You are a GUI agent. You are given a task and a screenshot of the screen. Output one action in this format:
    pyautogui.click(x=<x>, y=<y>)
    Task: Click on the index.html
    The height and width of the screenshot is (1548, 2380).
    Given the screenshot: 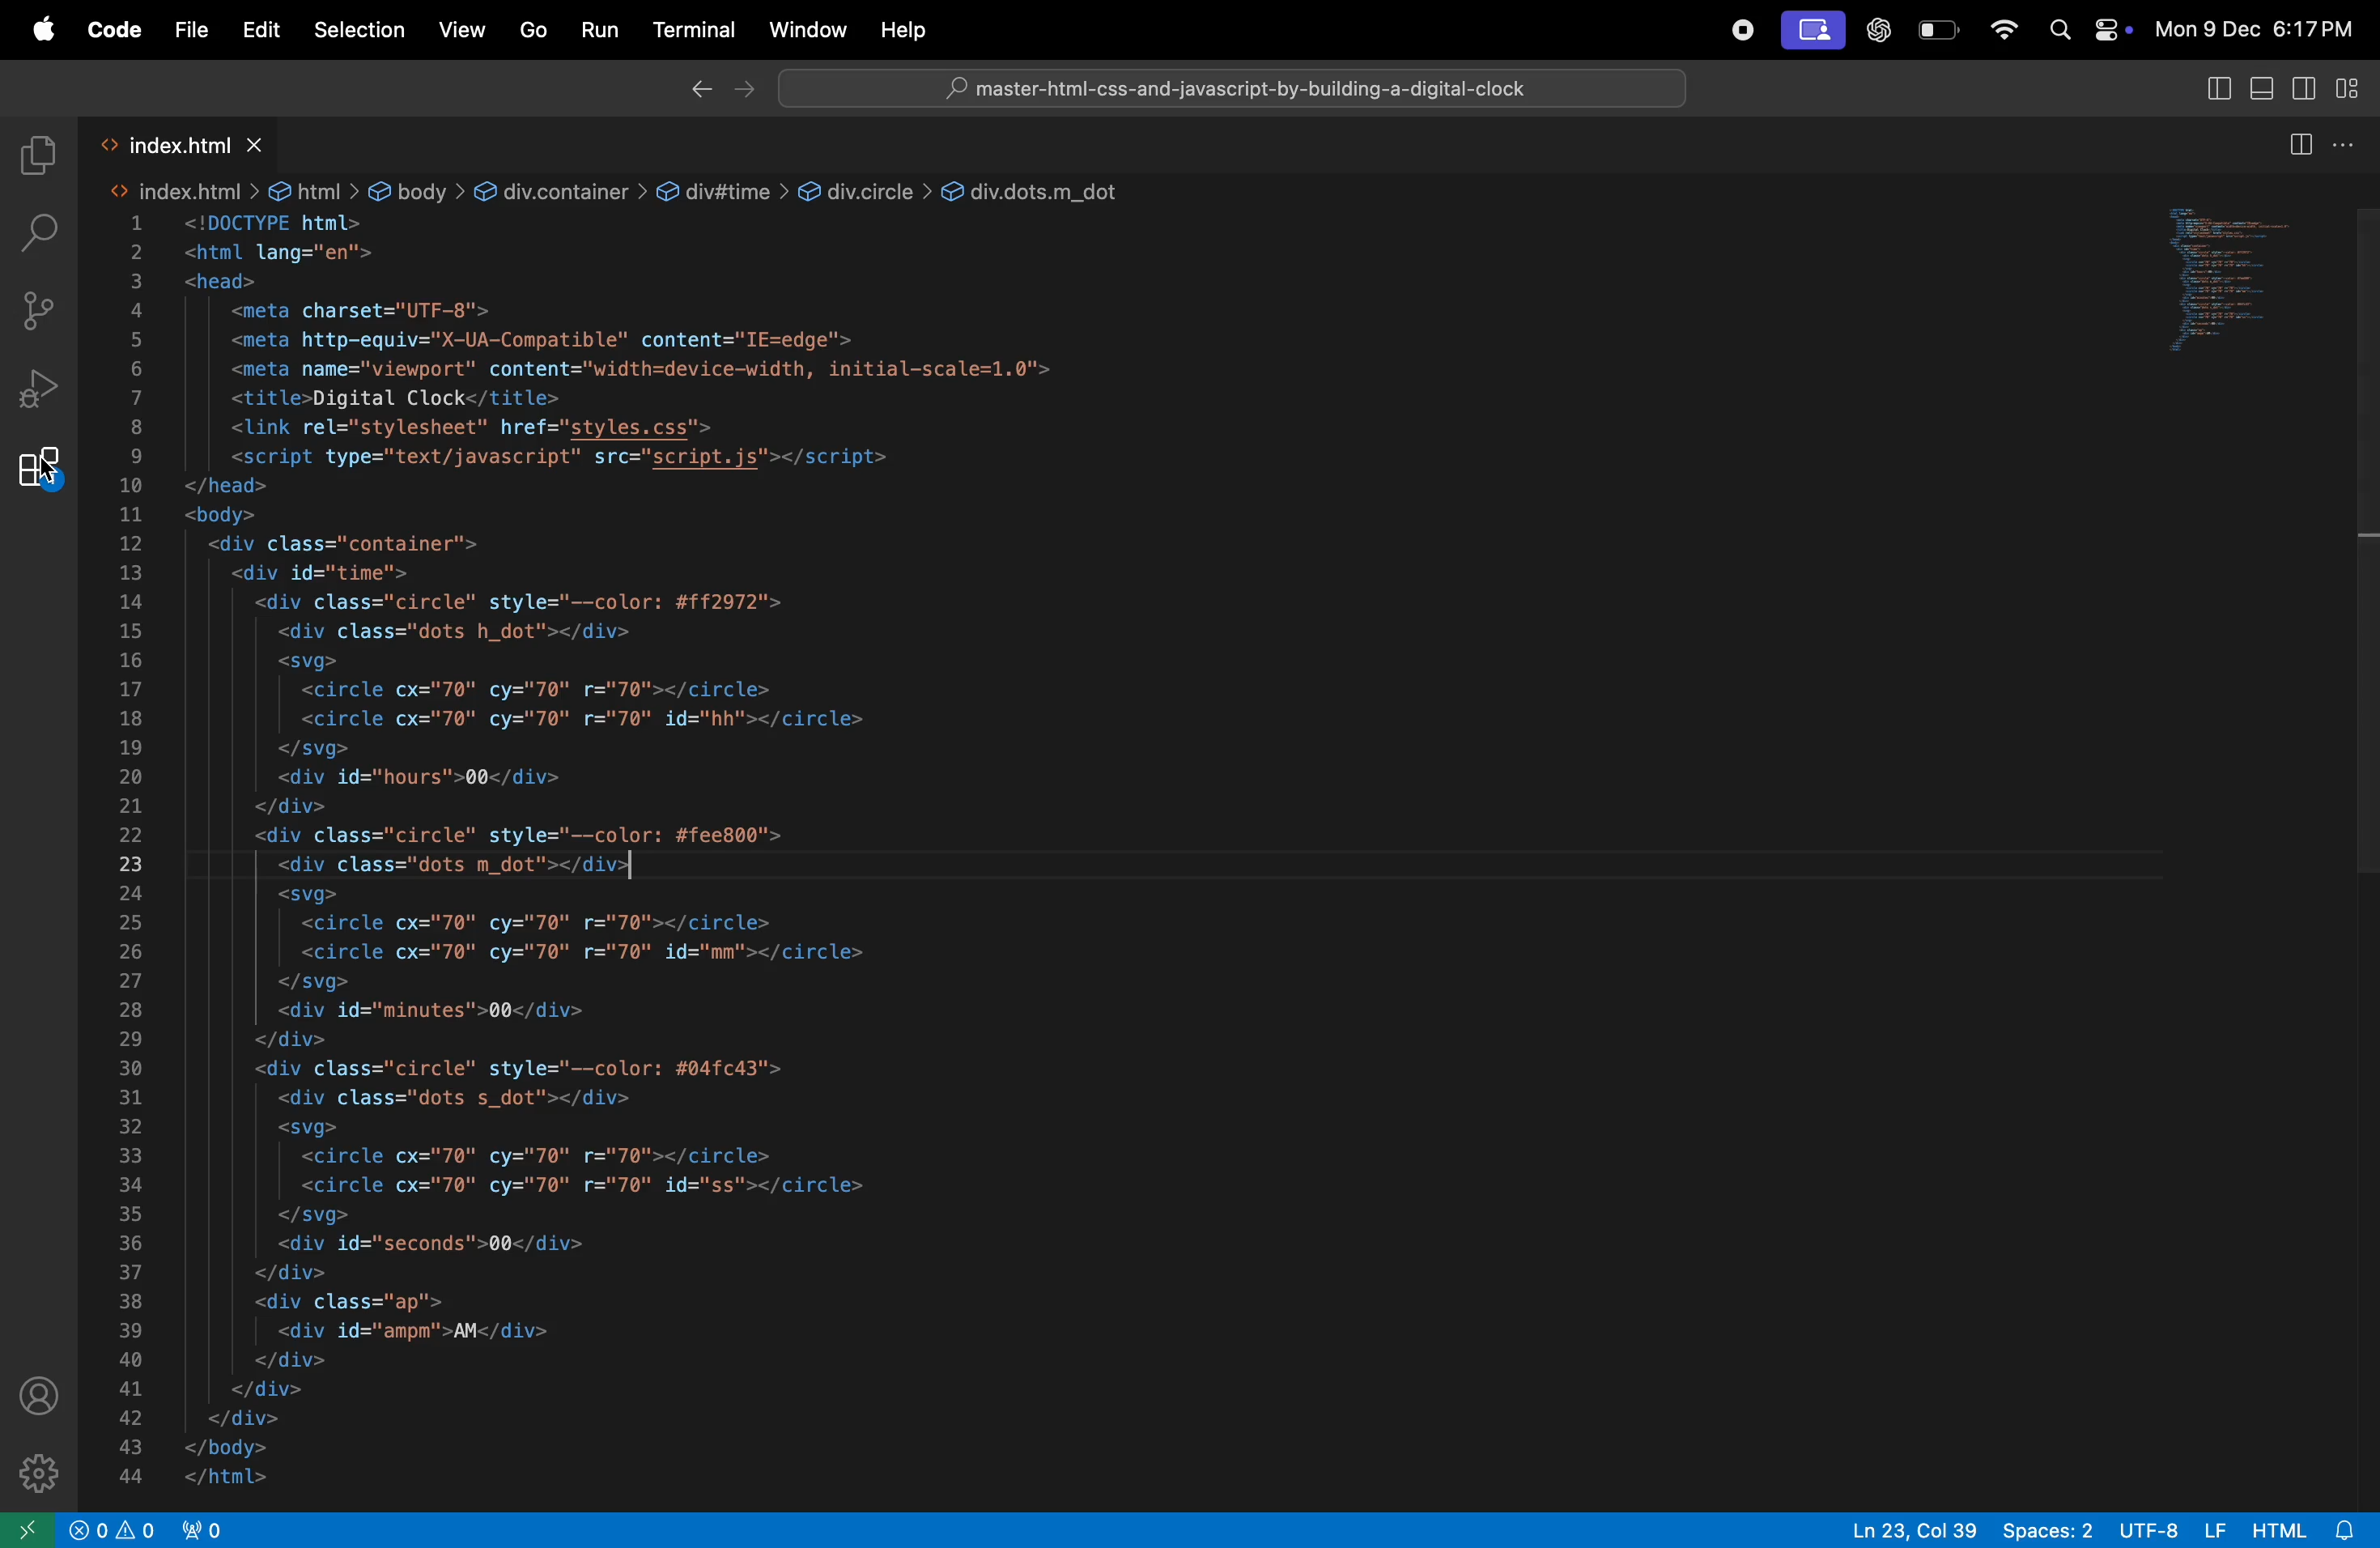 What is the action you would take?
    pyautogui.click(x=179, y=143)
    